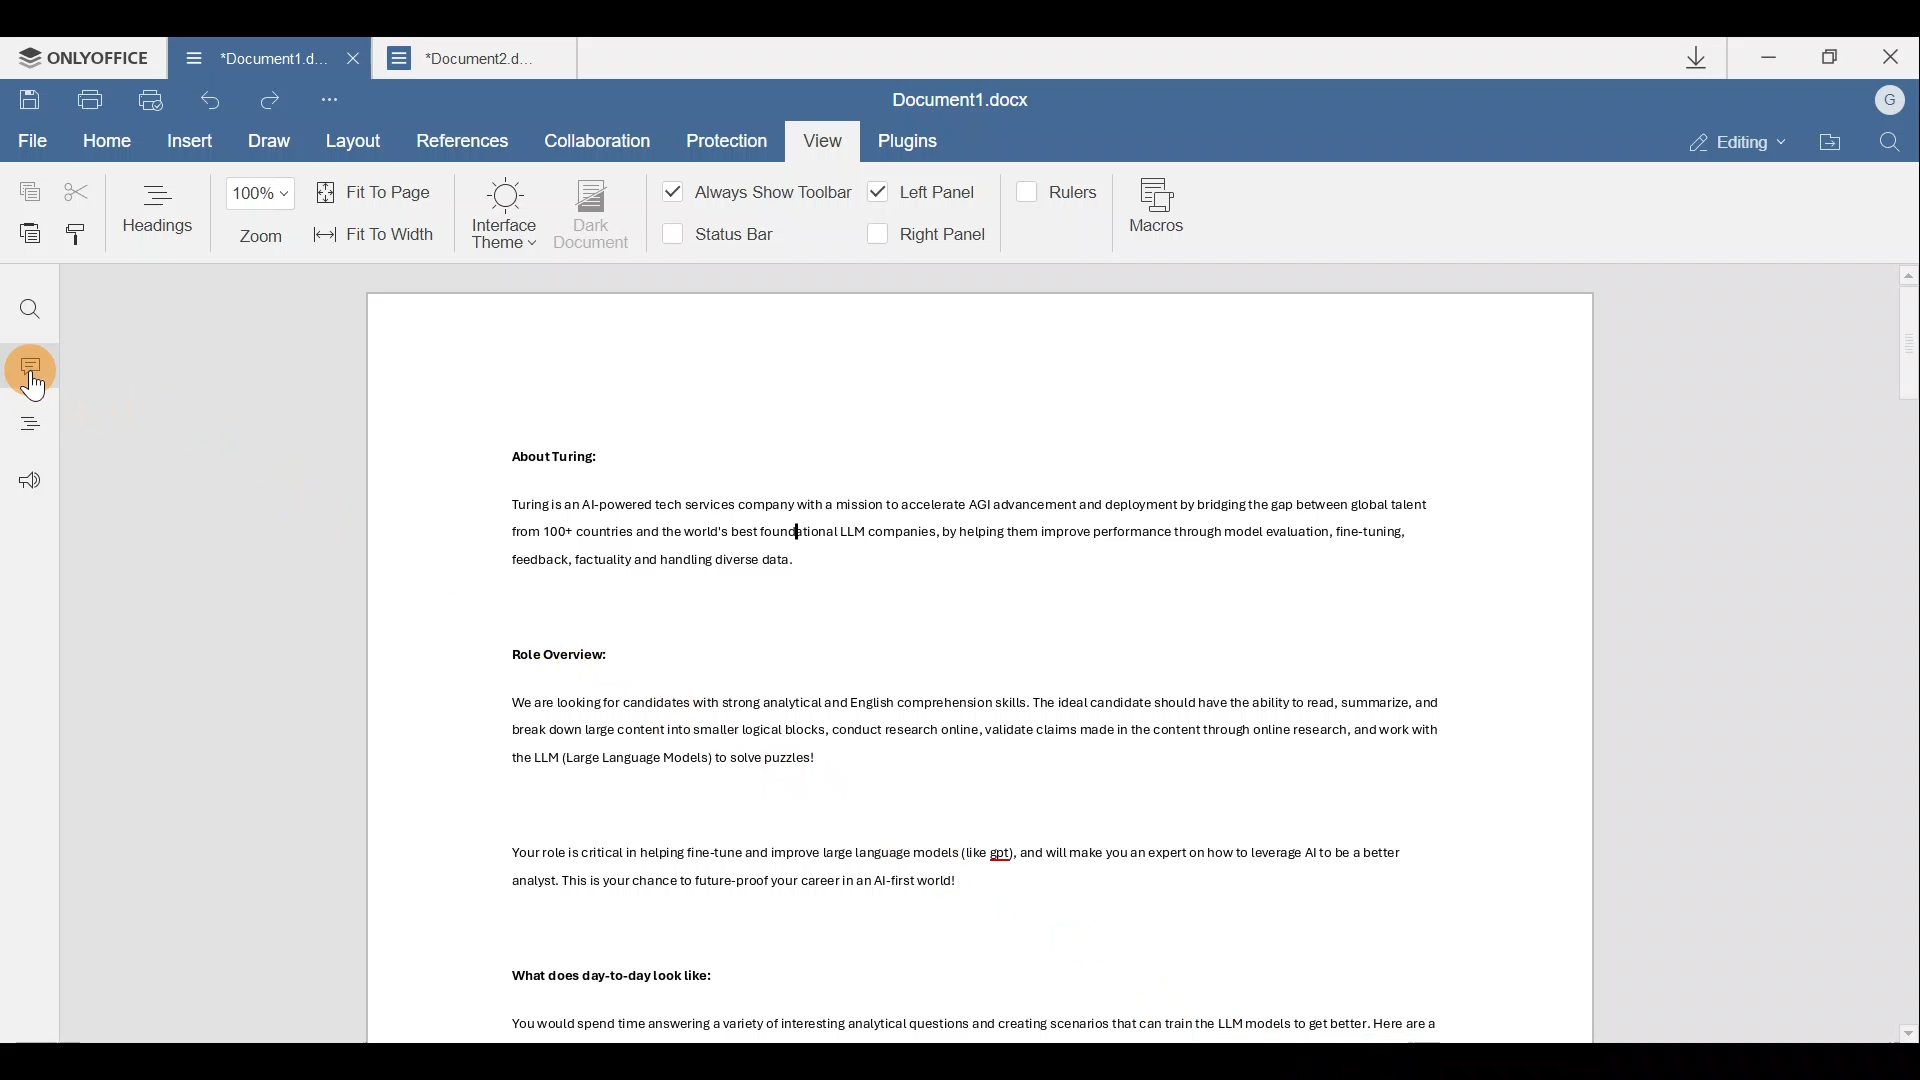 This screenshot has height=1080, width=1920. Describe the element at coordinates (721, 137) in the screenshot. I see `Protection` at that location.